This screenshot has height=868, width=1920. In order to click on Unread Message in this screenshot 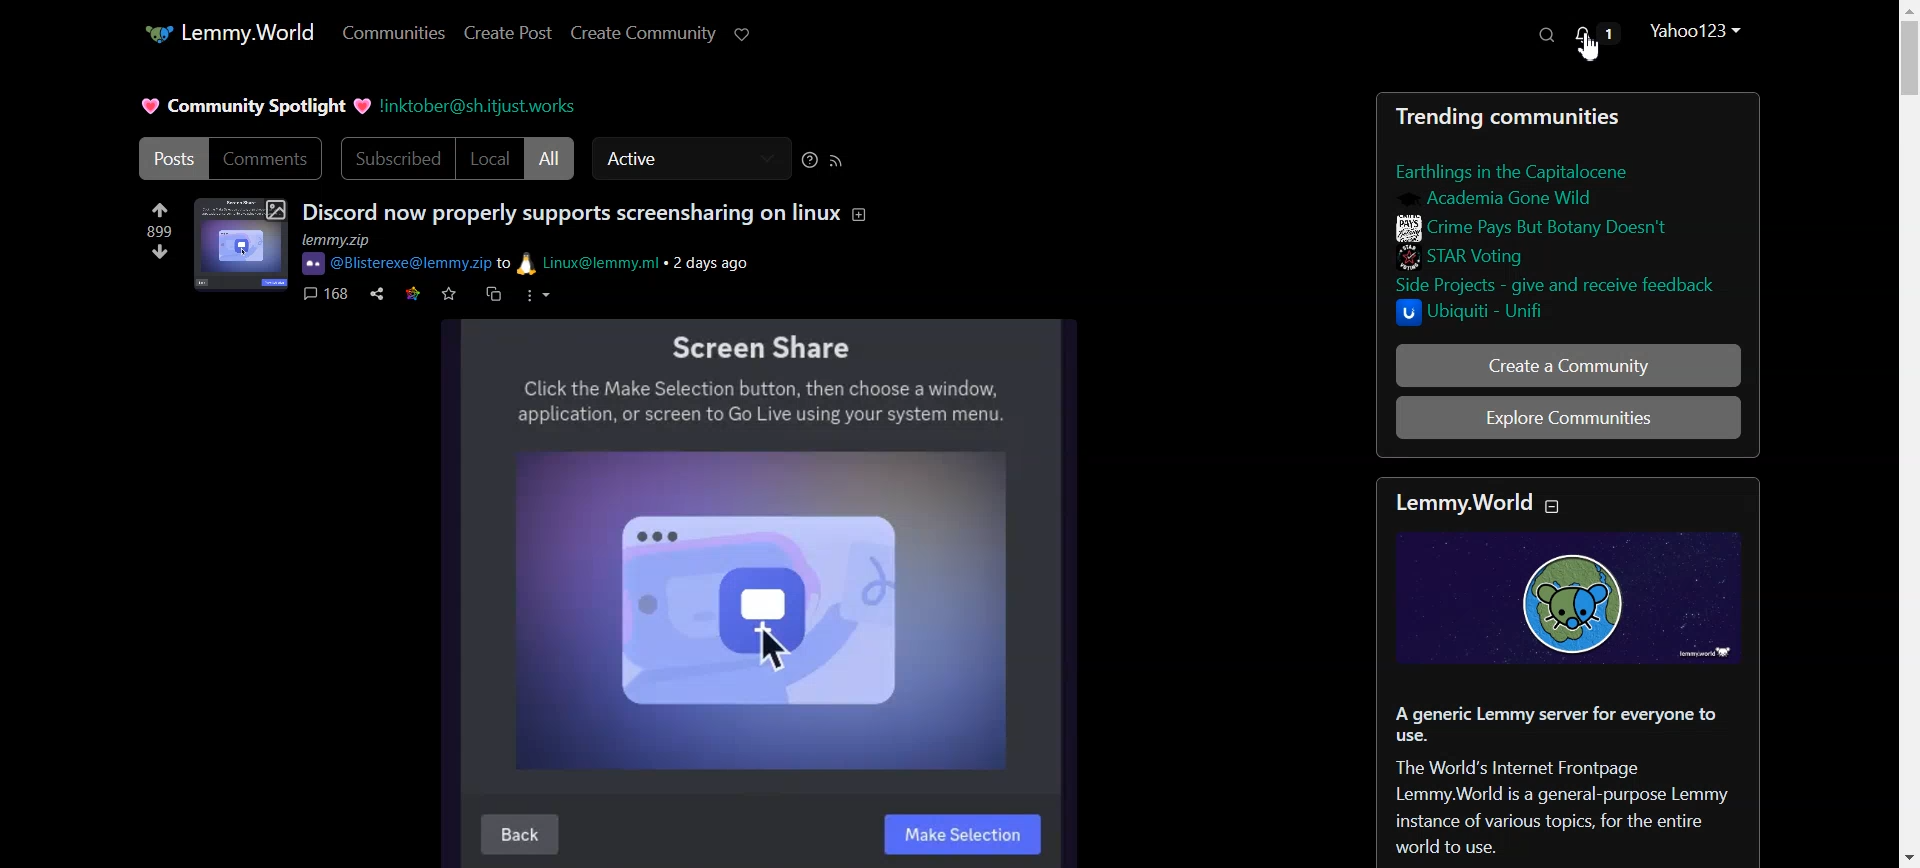, I will do `click(1600, 44)`.